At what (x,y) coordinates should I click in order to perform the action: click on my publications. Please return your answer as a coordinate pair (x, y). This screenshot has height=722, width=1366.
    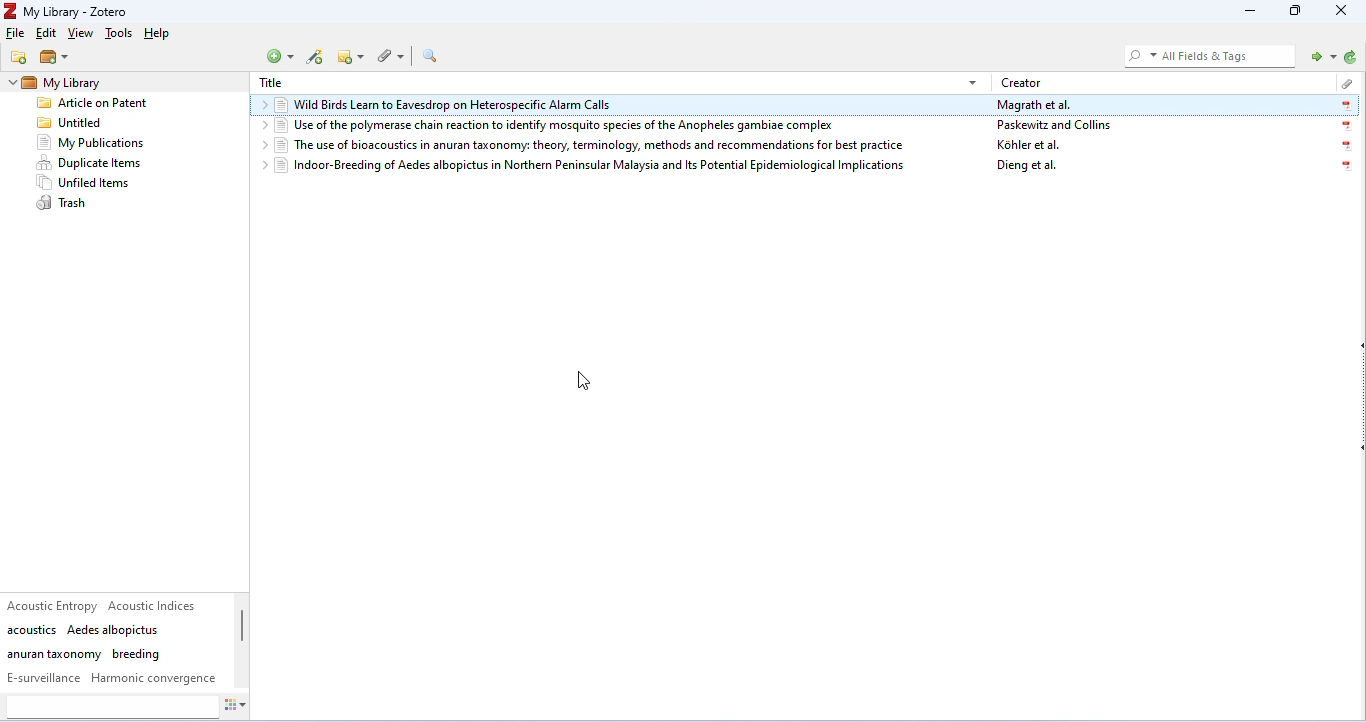
    Looking at the image, I should click on (92, 143).